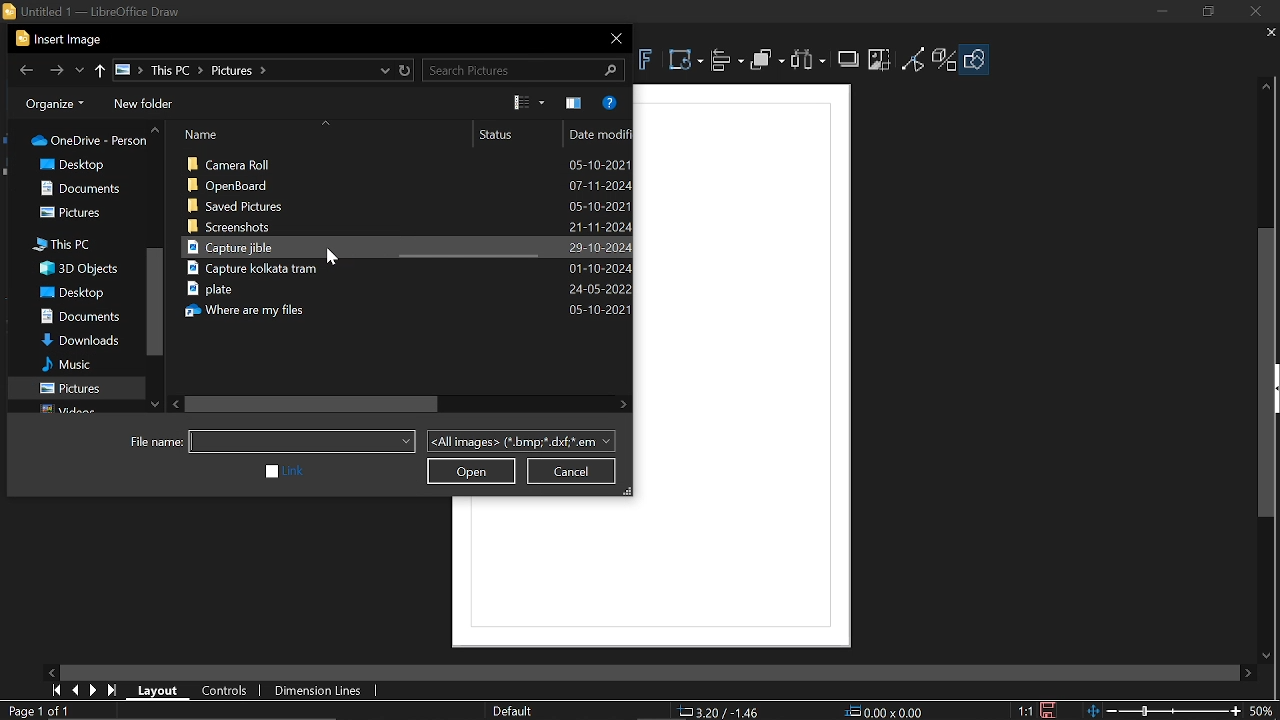 The width and height of the screenshot is (1280, 720). I want to click on cursor, so click(334, 257).